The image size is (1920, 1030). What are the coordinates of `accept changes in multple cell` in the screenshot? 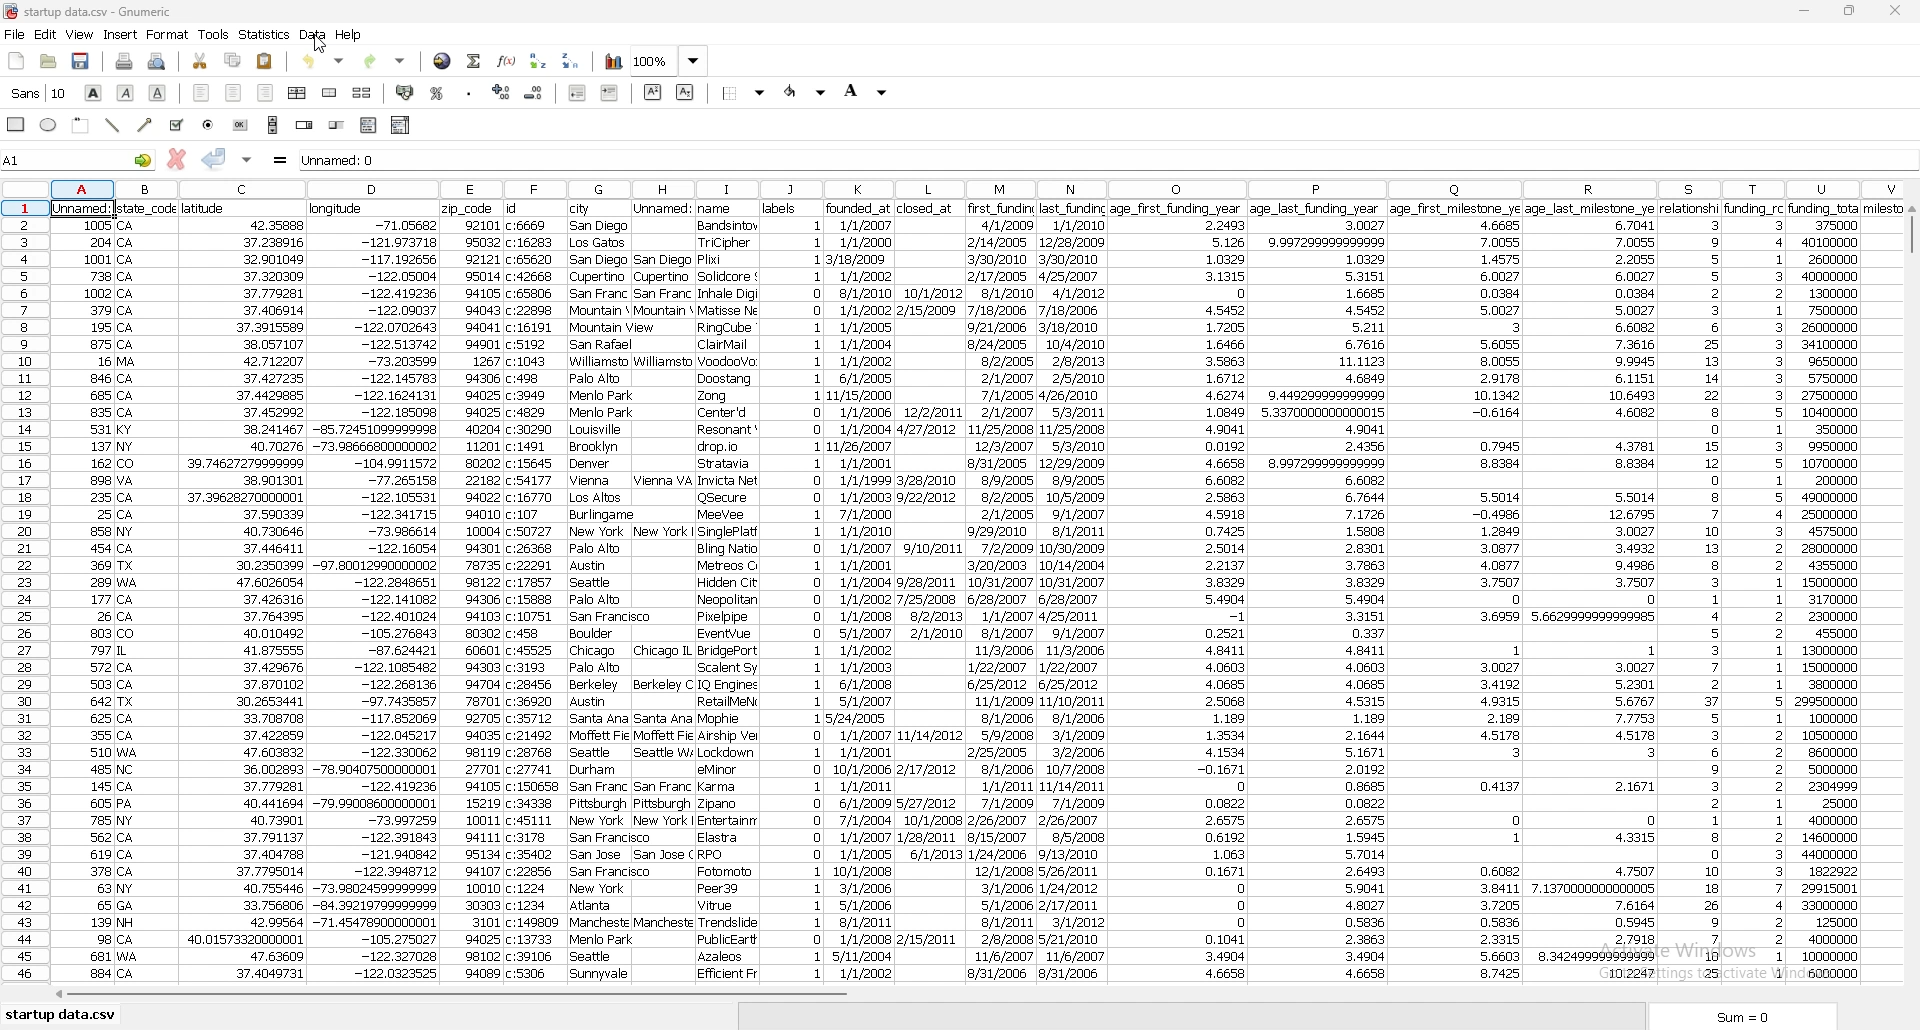 It's located at (246, 160).